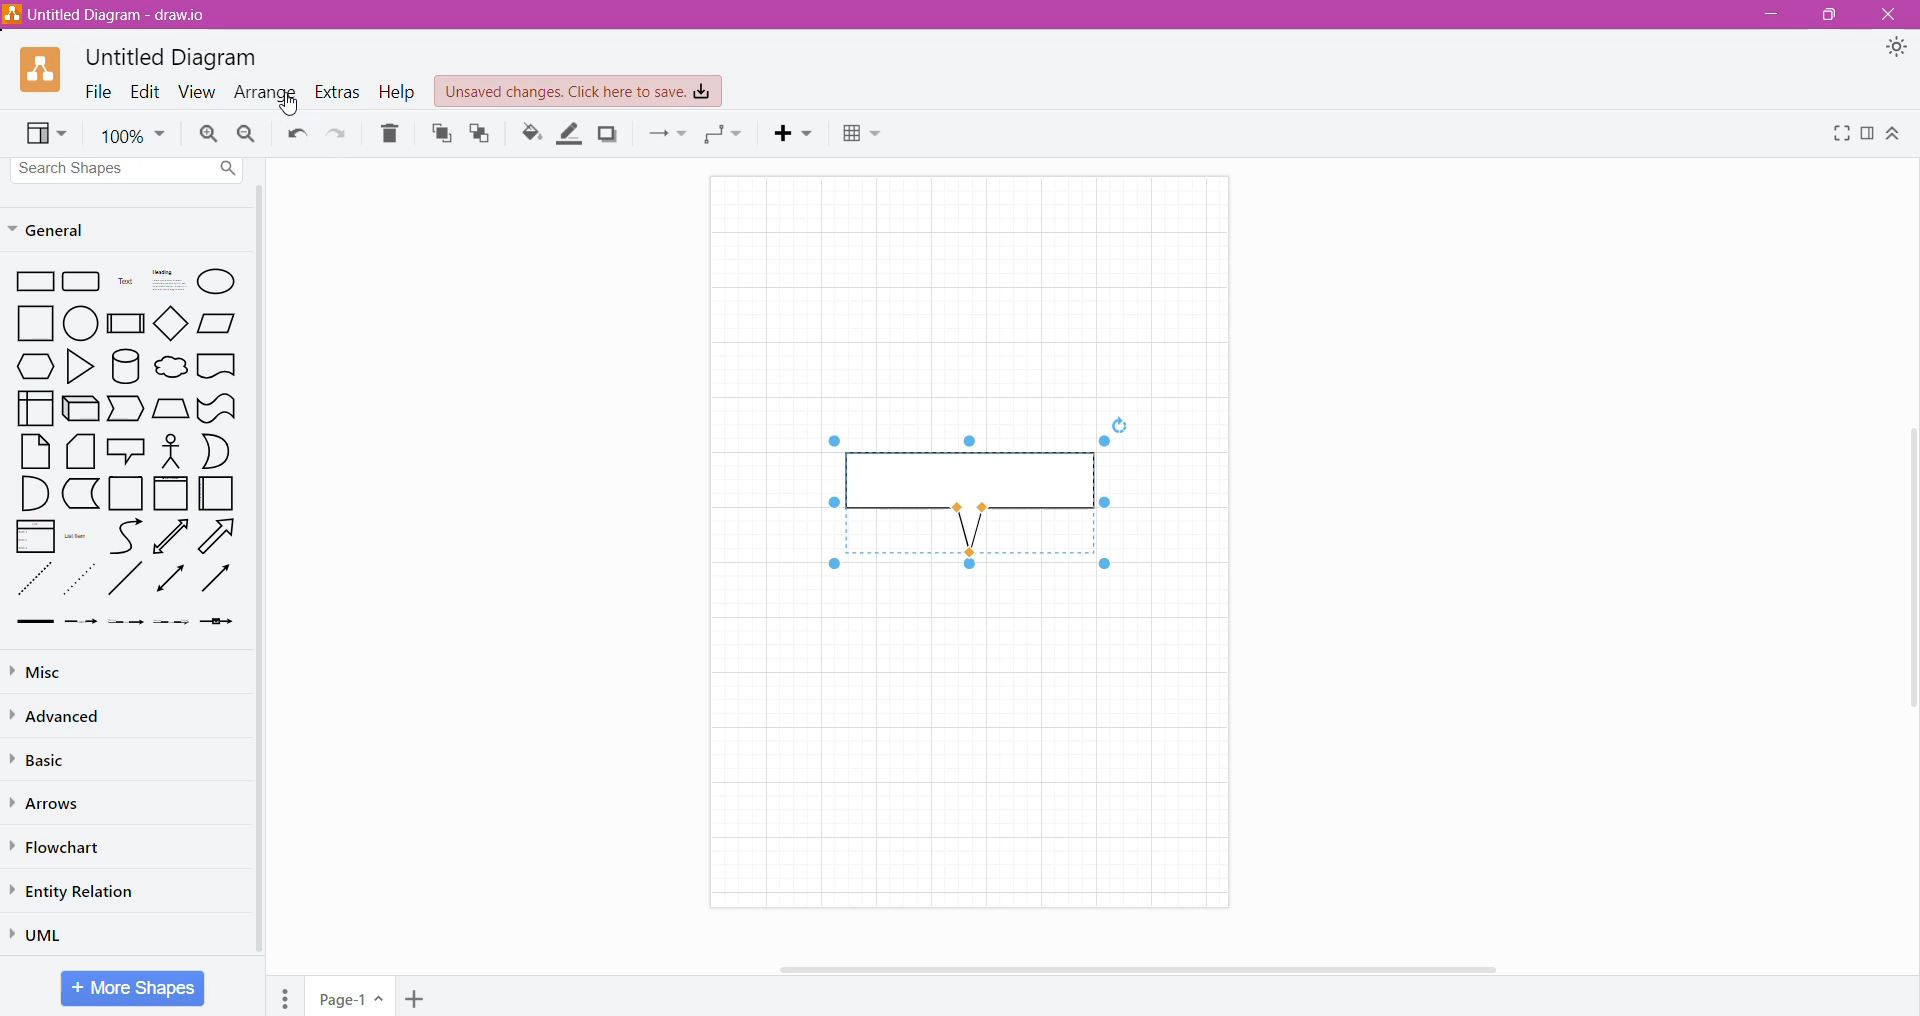  What do you see at coordinates (30, 367) in the screenshot?
I see `preparation` at bounding box center [30, 367].